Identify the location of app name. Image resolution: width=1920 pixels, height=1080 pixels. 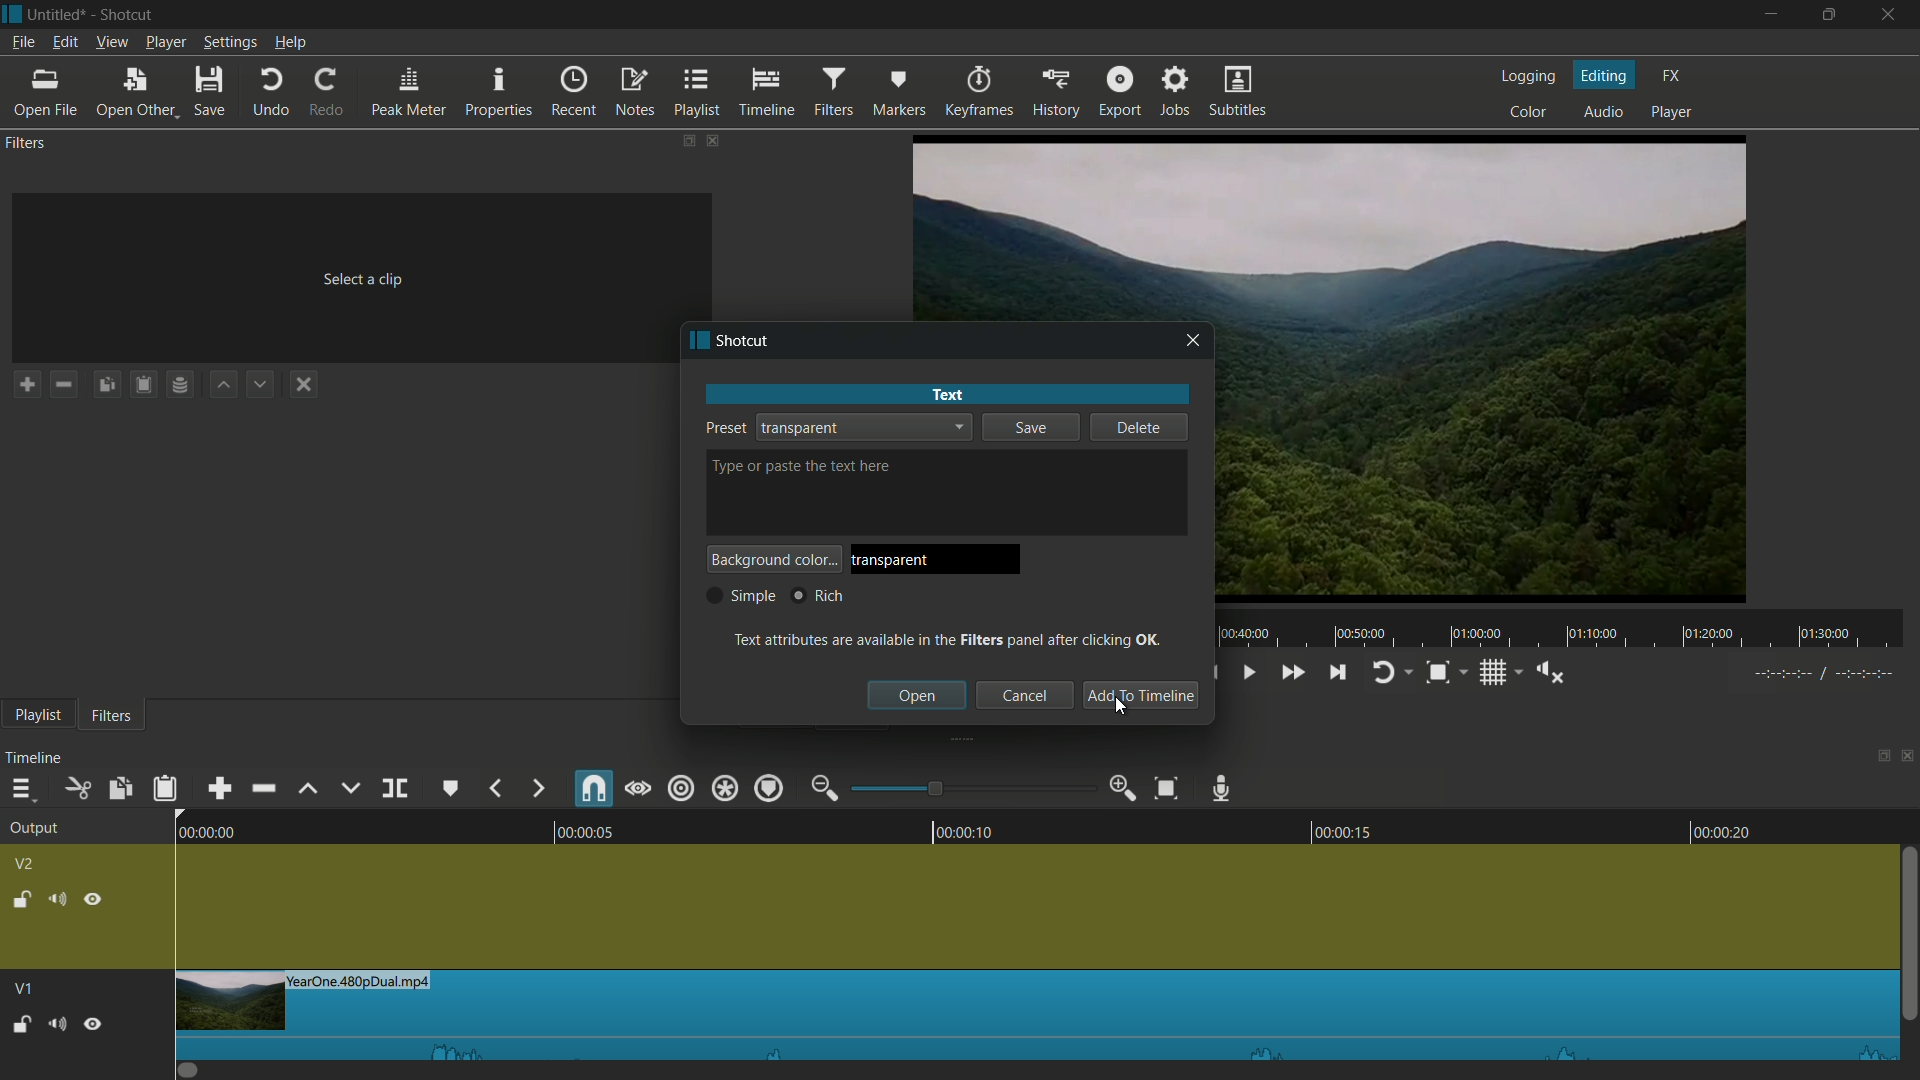
(747, 342).